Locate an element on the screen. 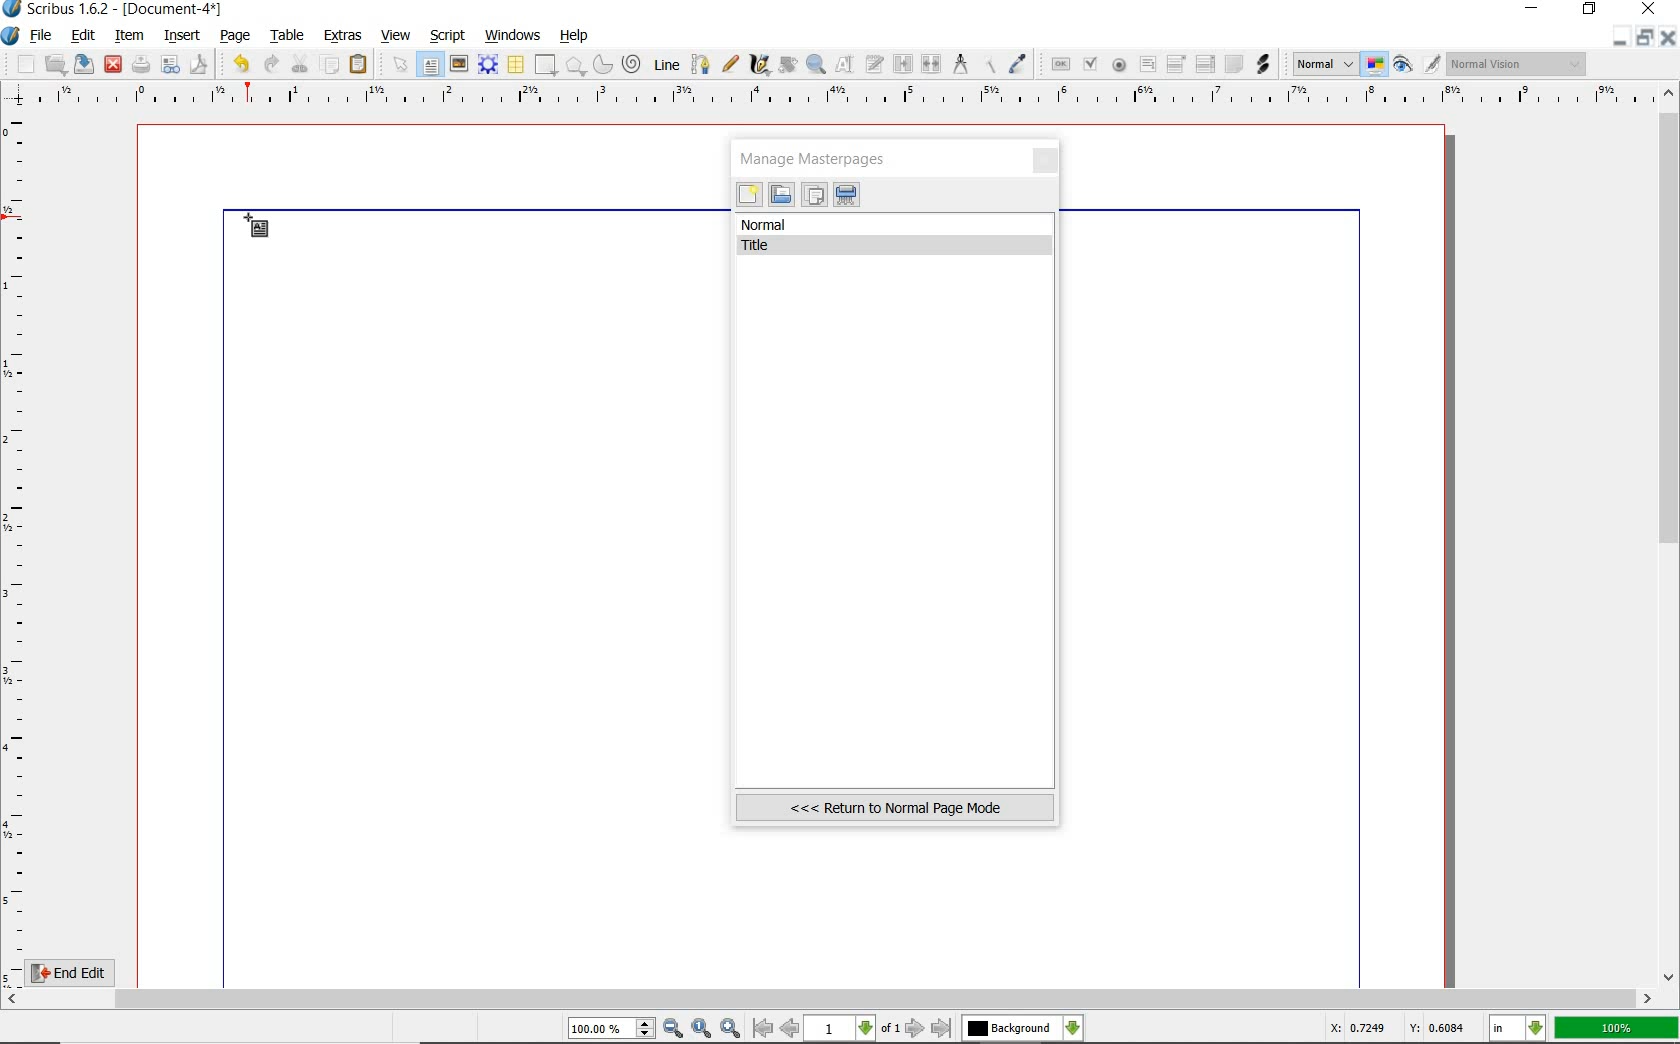 The height and width of the screenshot is (1044, 1680). pdf push button is located at coordinates (1057, 63).